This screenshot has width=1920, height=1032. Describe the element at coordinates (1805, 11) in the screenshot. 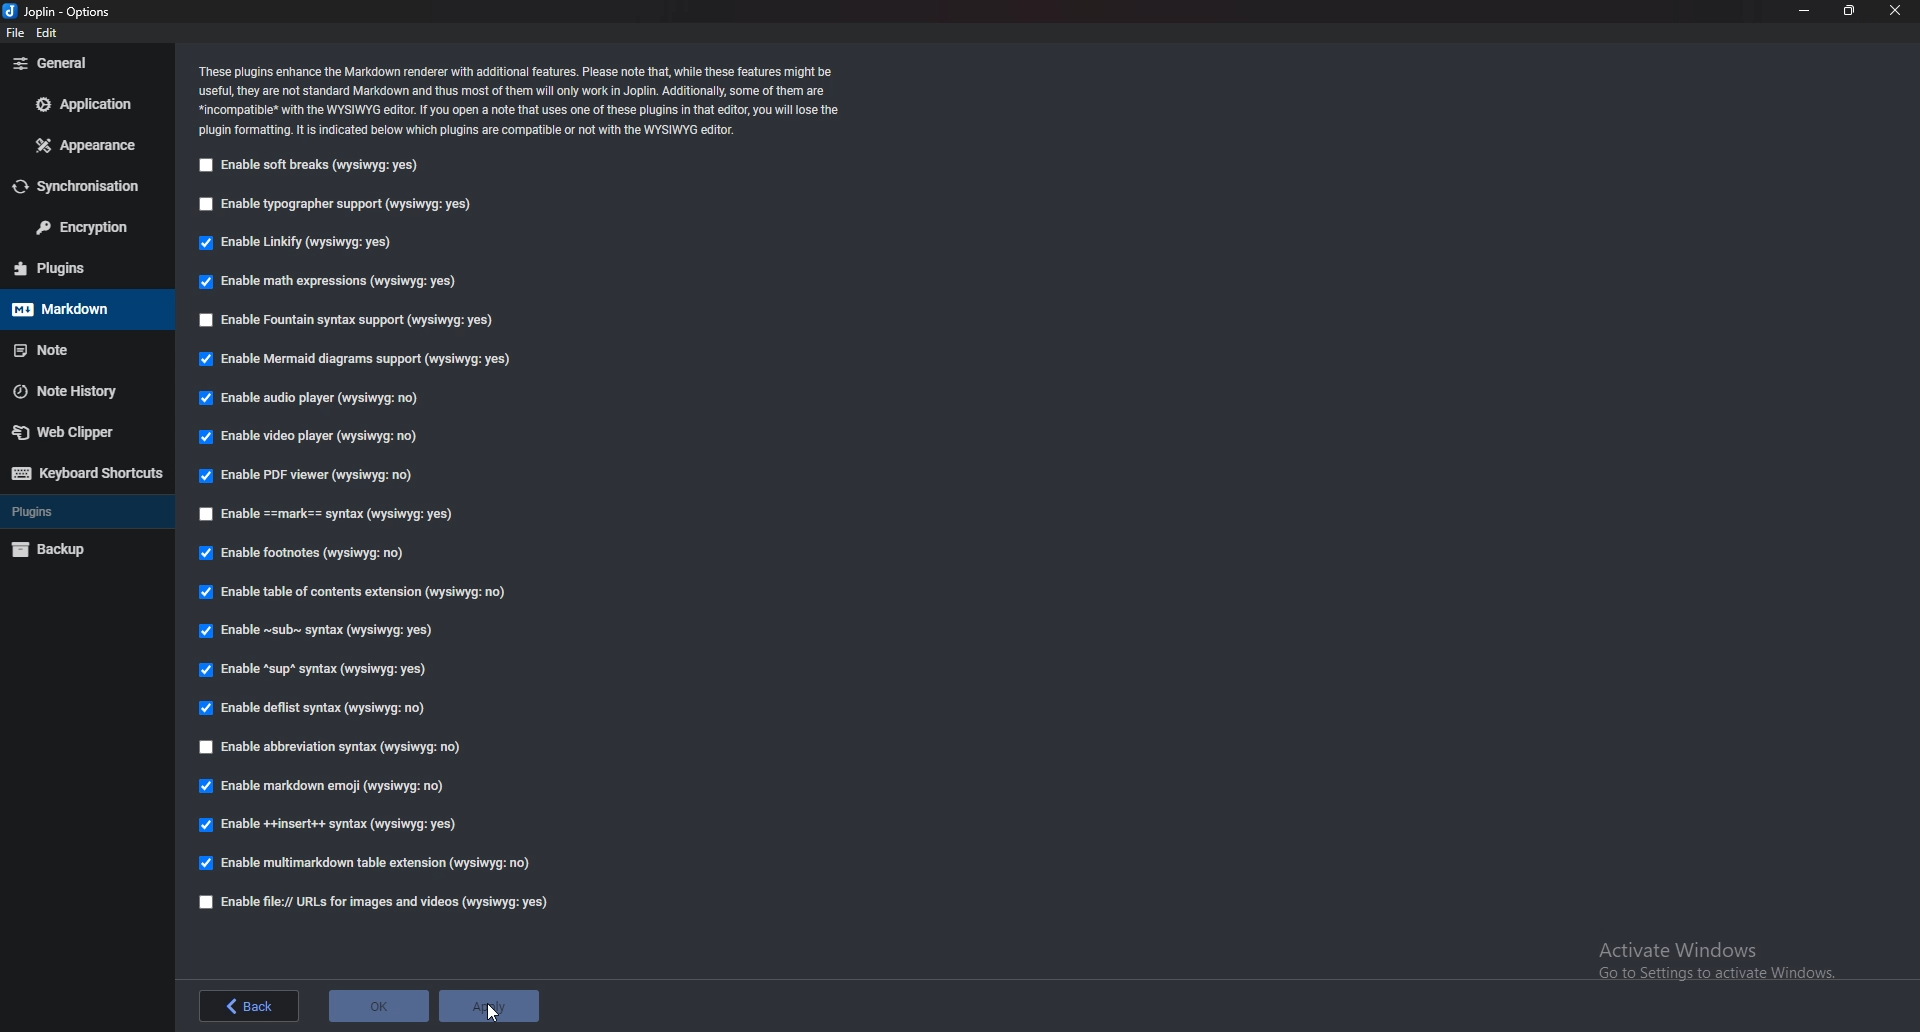

I see `Minimize` at that location.